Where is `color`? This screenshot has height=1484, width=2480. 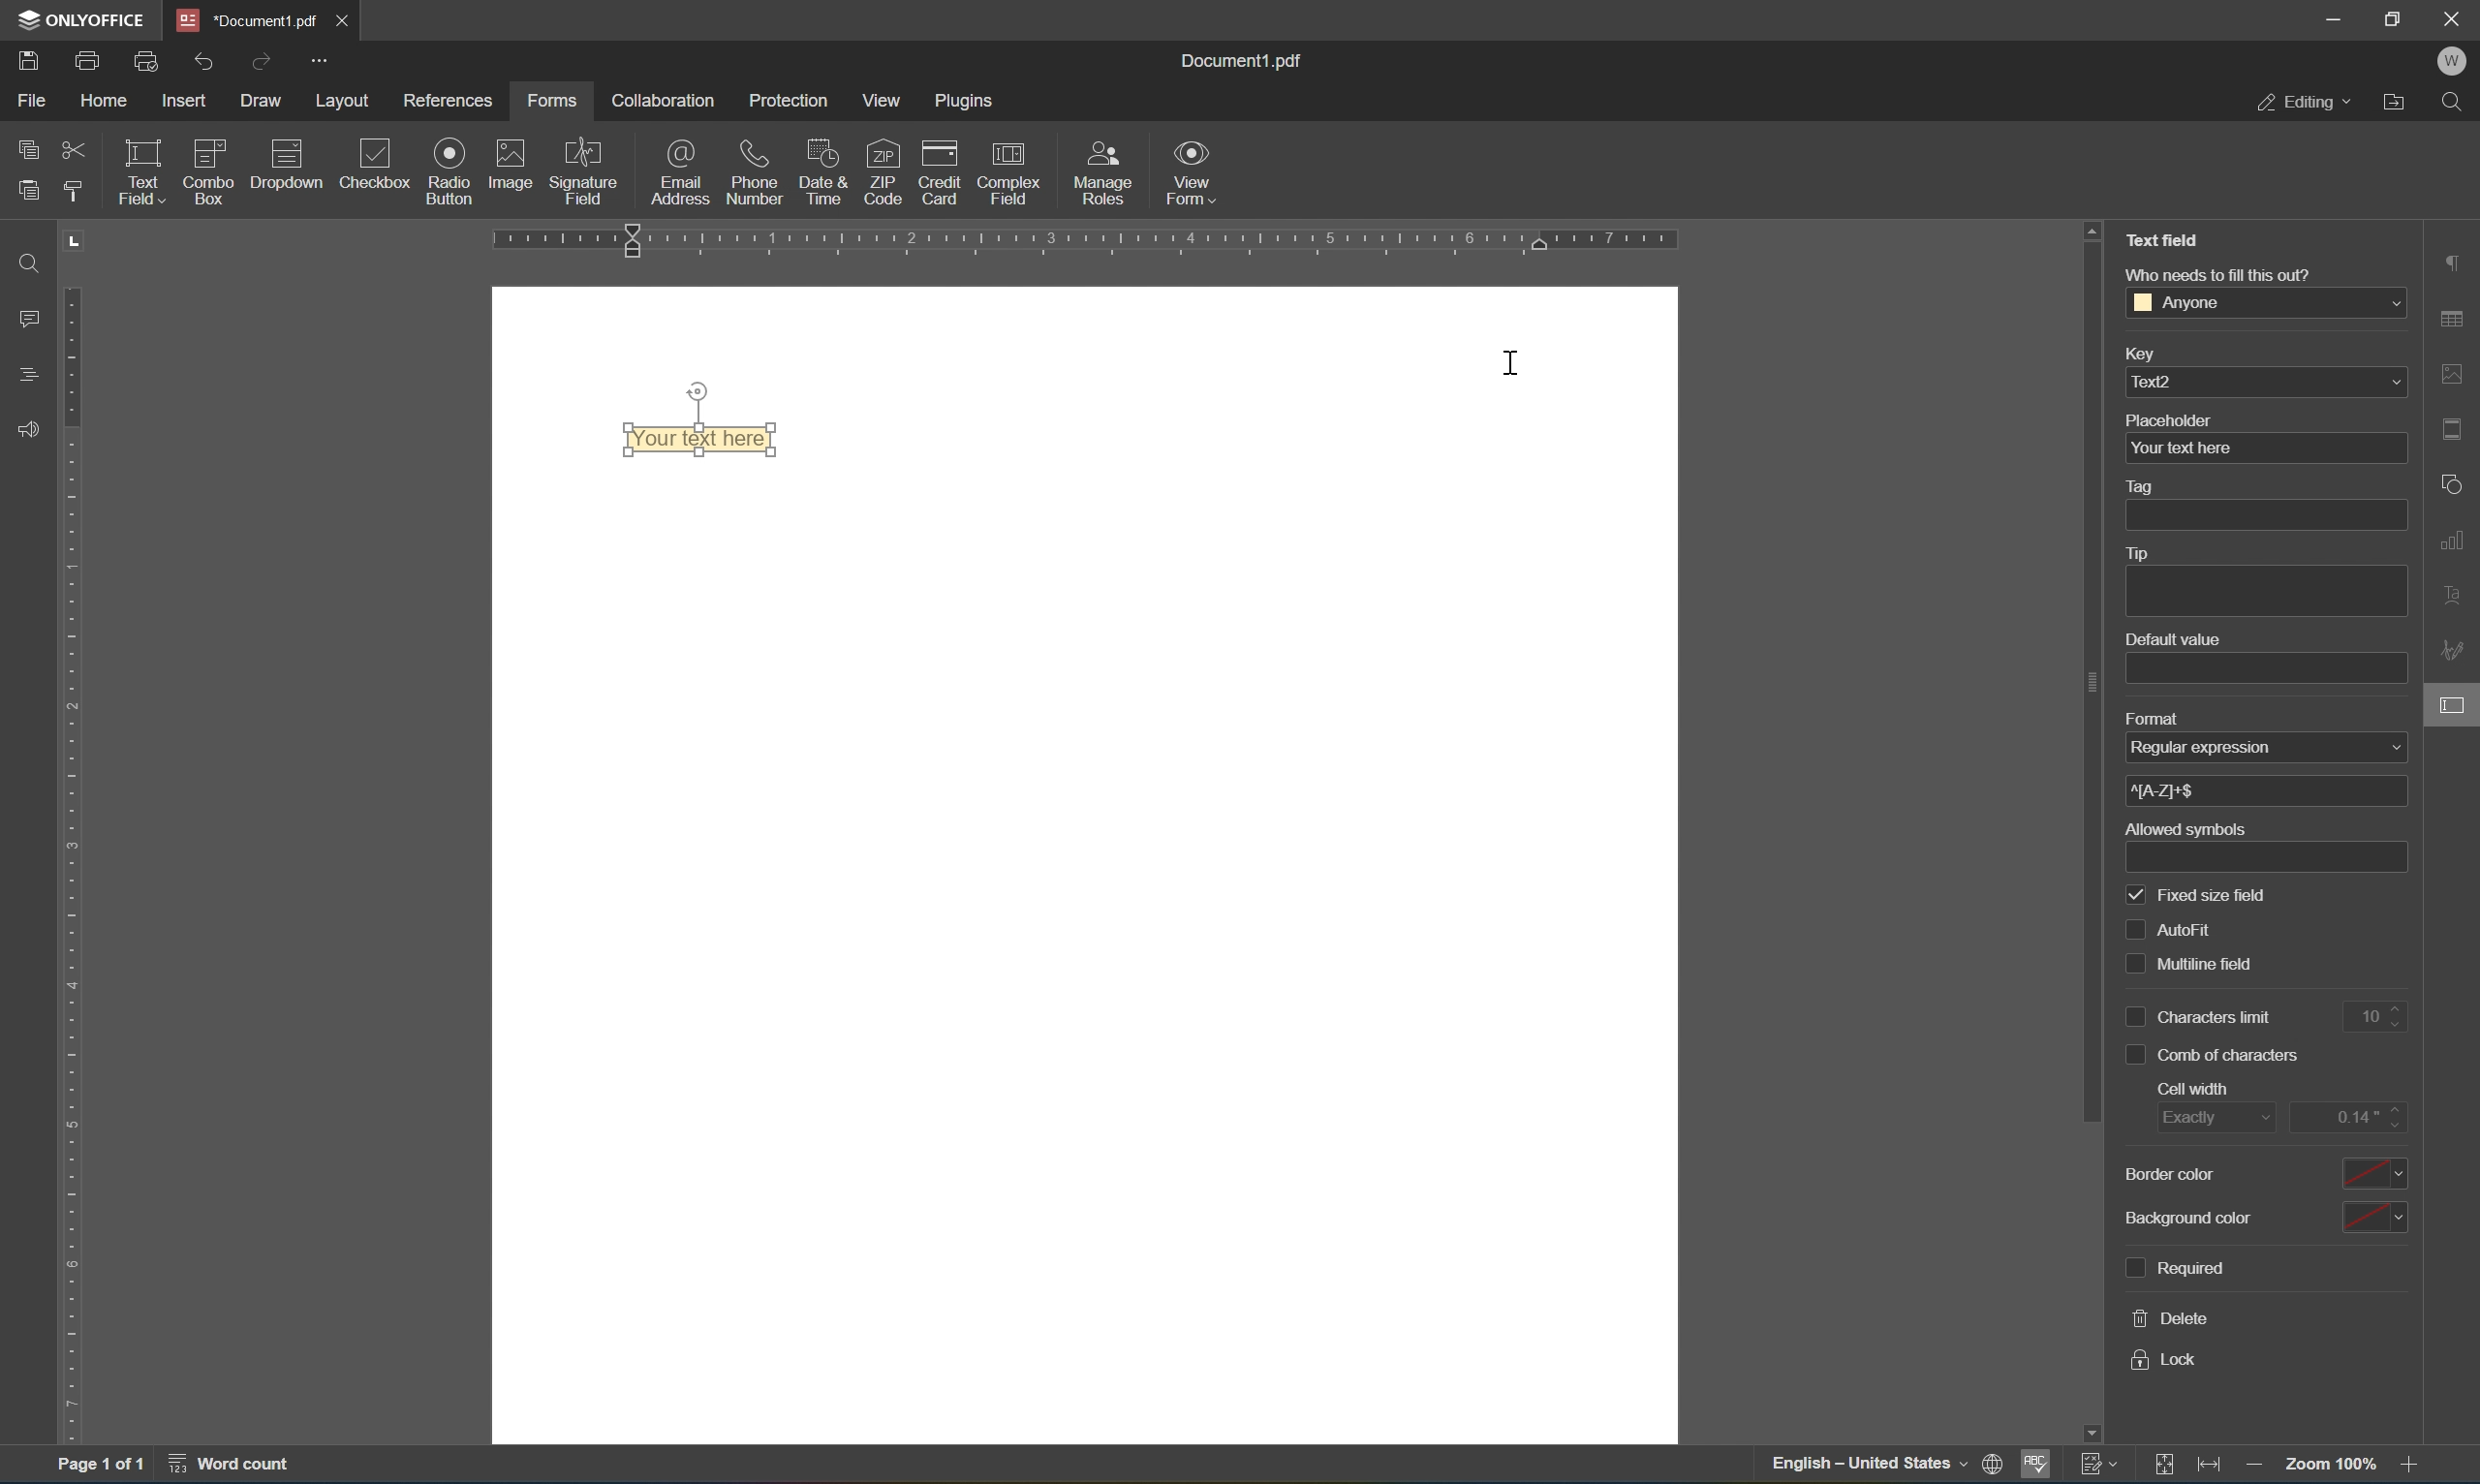
color is located at coordinates (2378, 1175).